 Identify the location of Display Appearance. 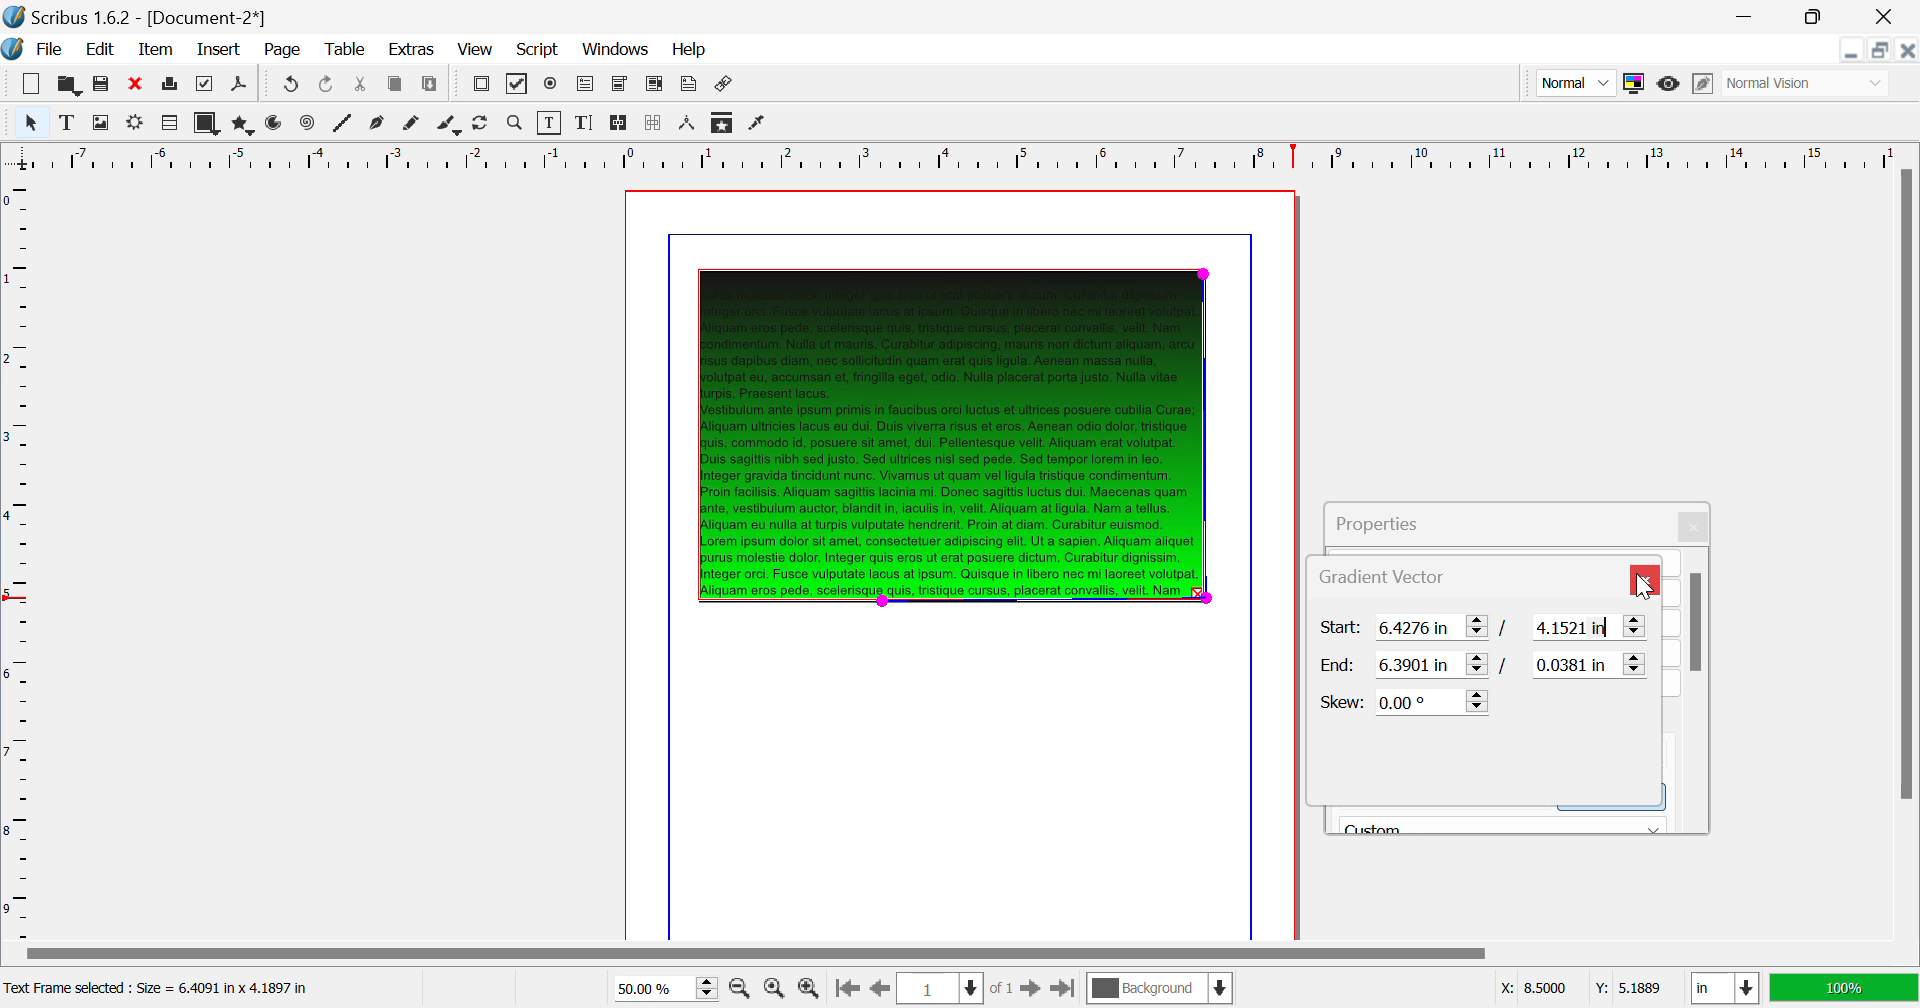
(1844, 988).